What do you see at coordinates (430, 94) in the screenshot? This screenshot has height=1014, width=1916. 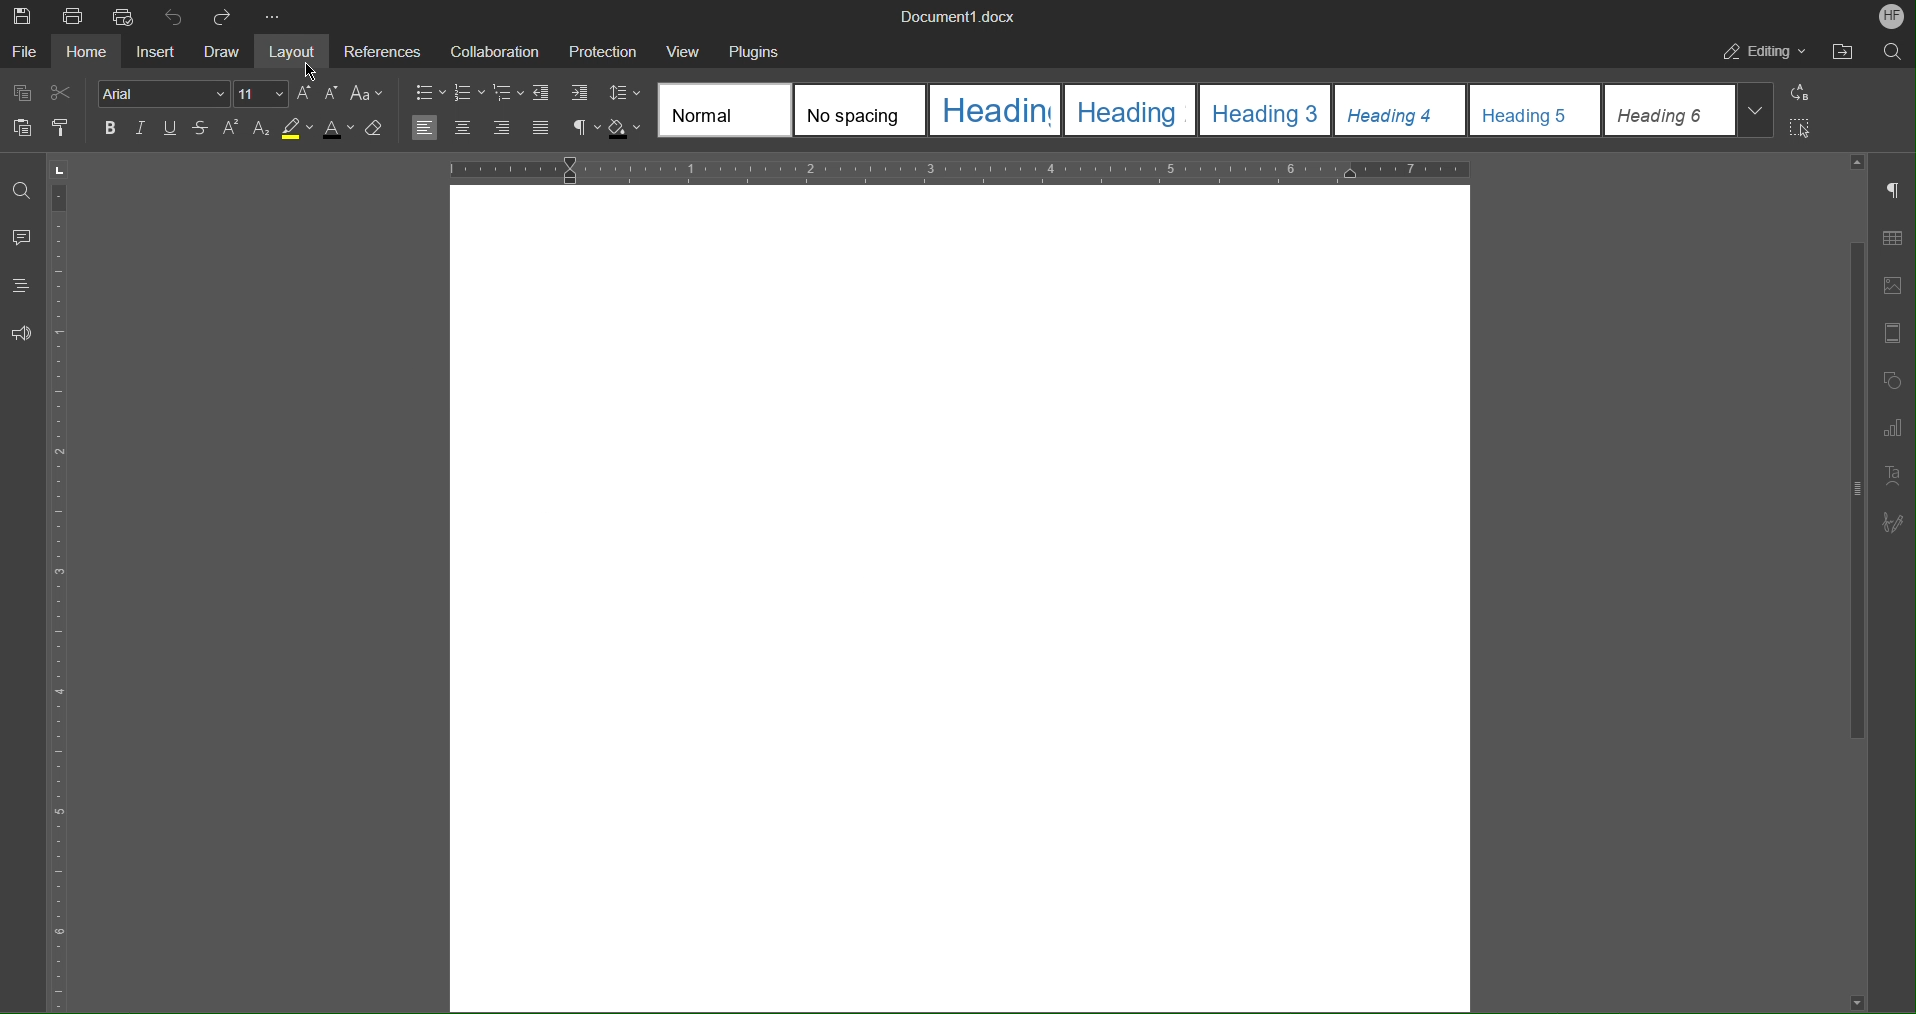 I see `Bullet List` at bounding box center [430, 94].